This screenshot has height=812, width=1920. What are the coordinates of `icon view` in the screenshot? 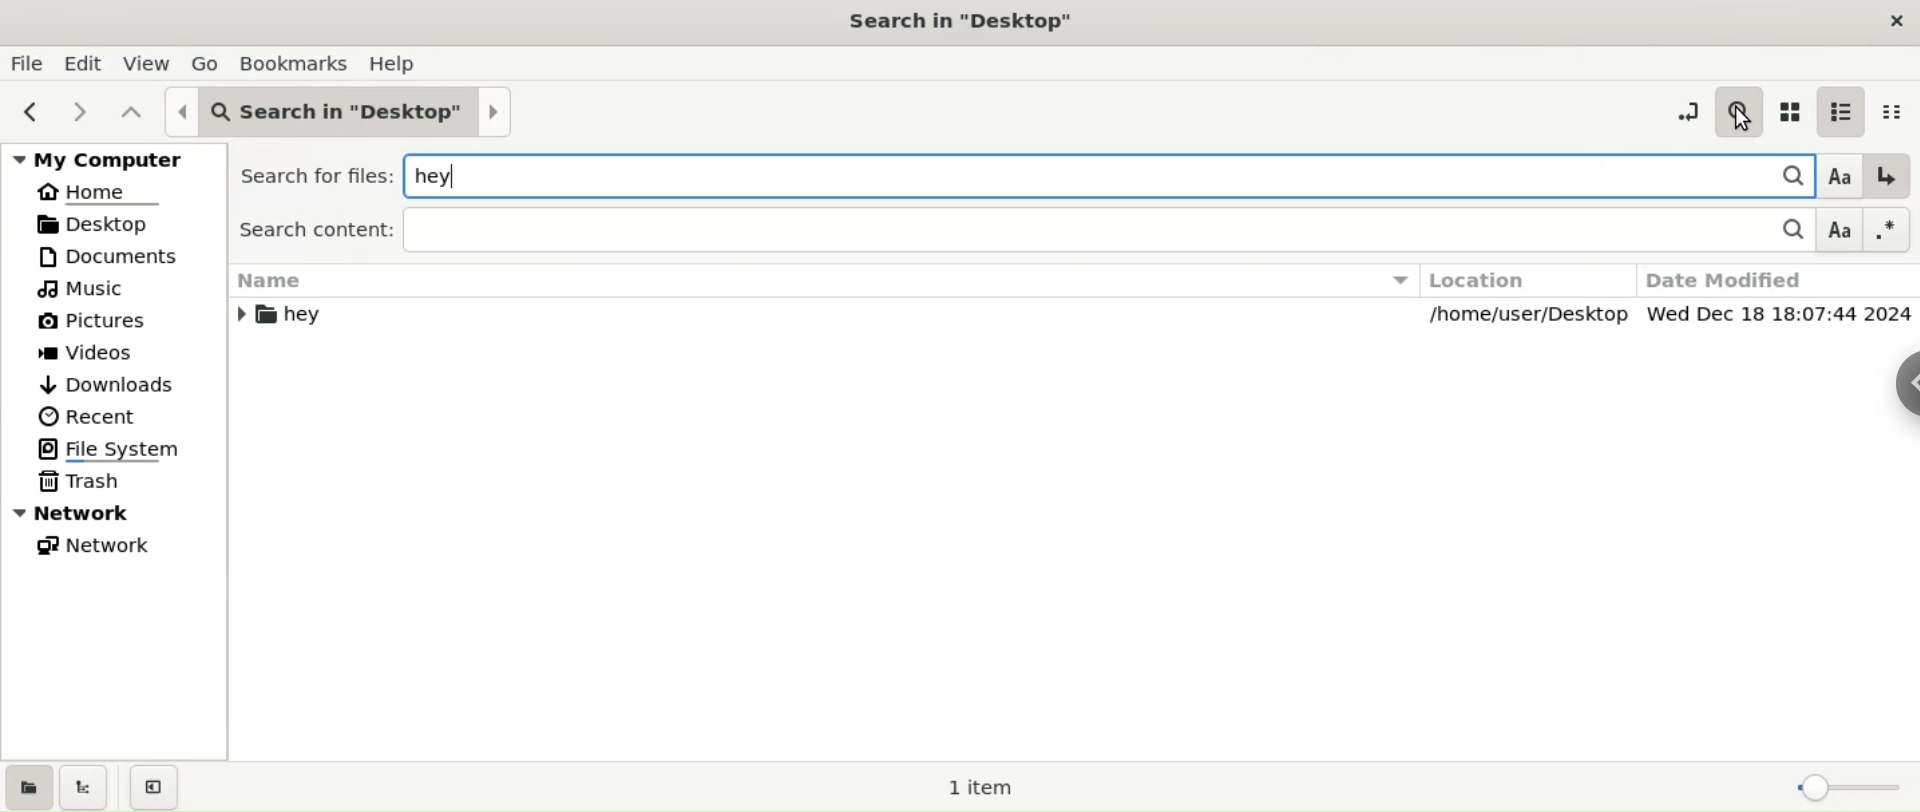 It's located at (1794, 114).